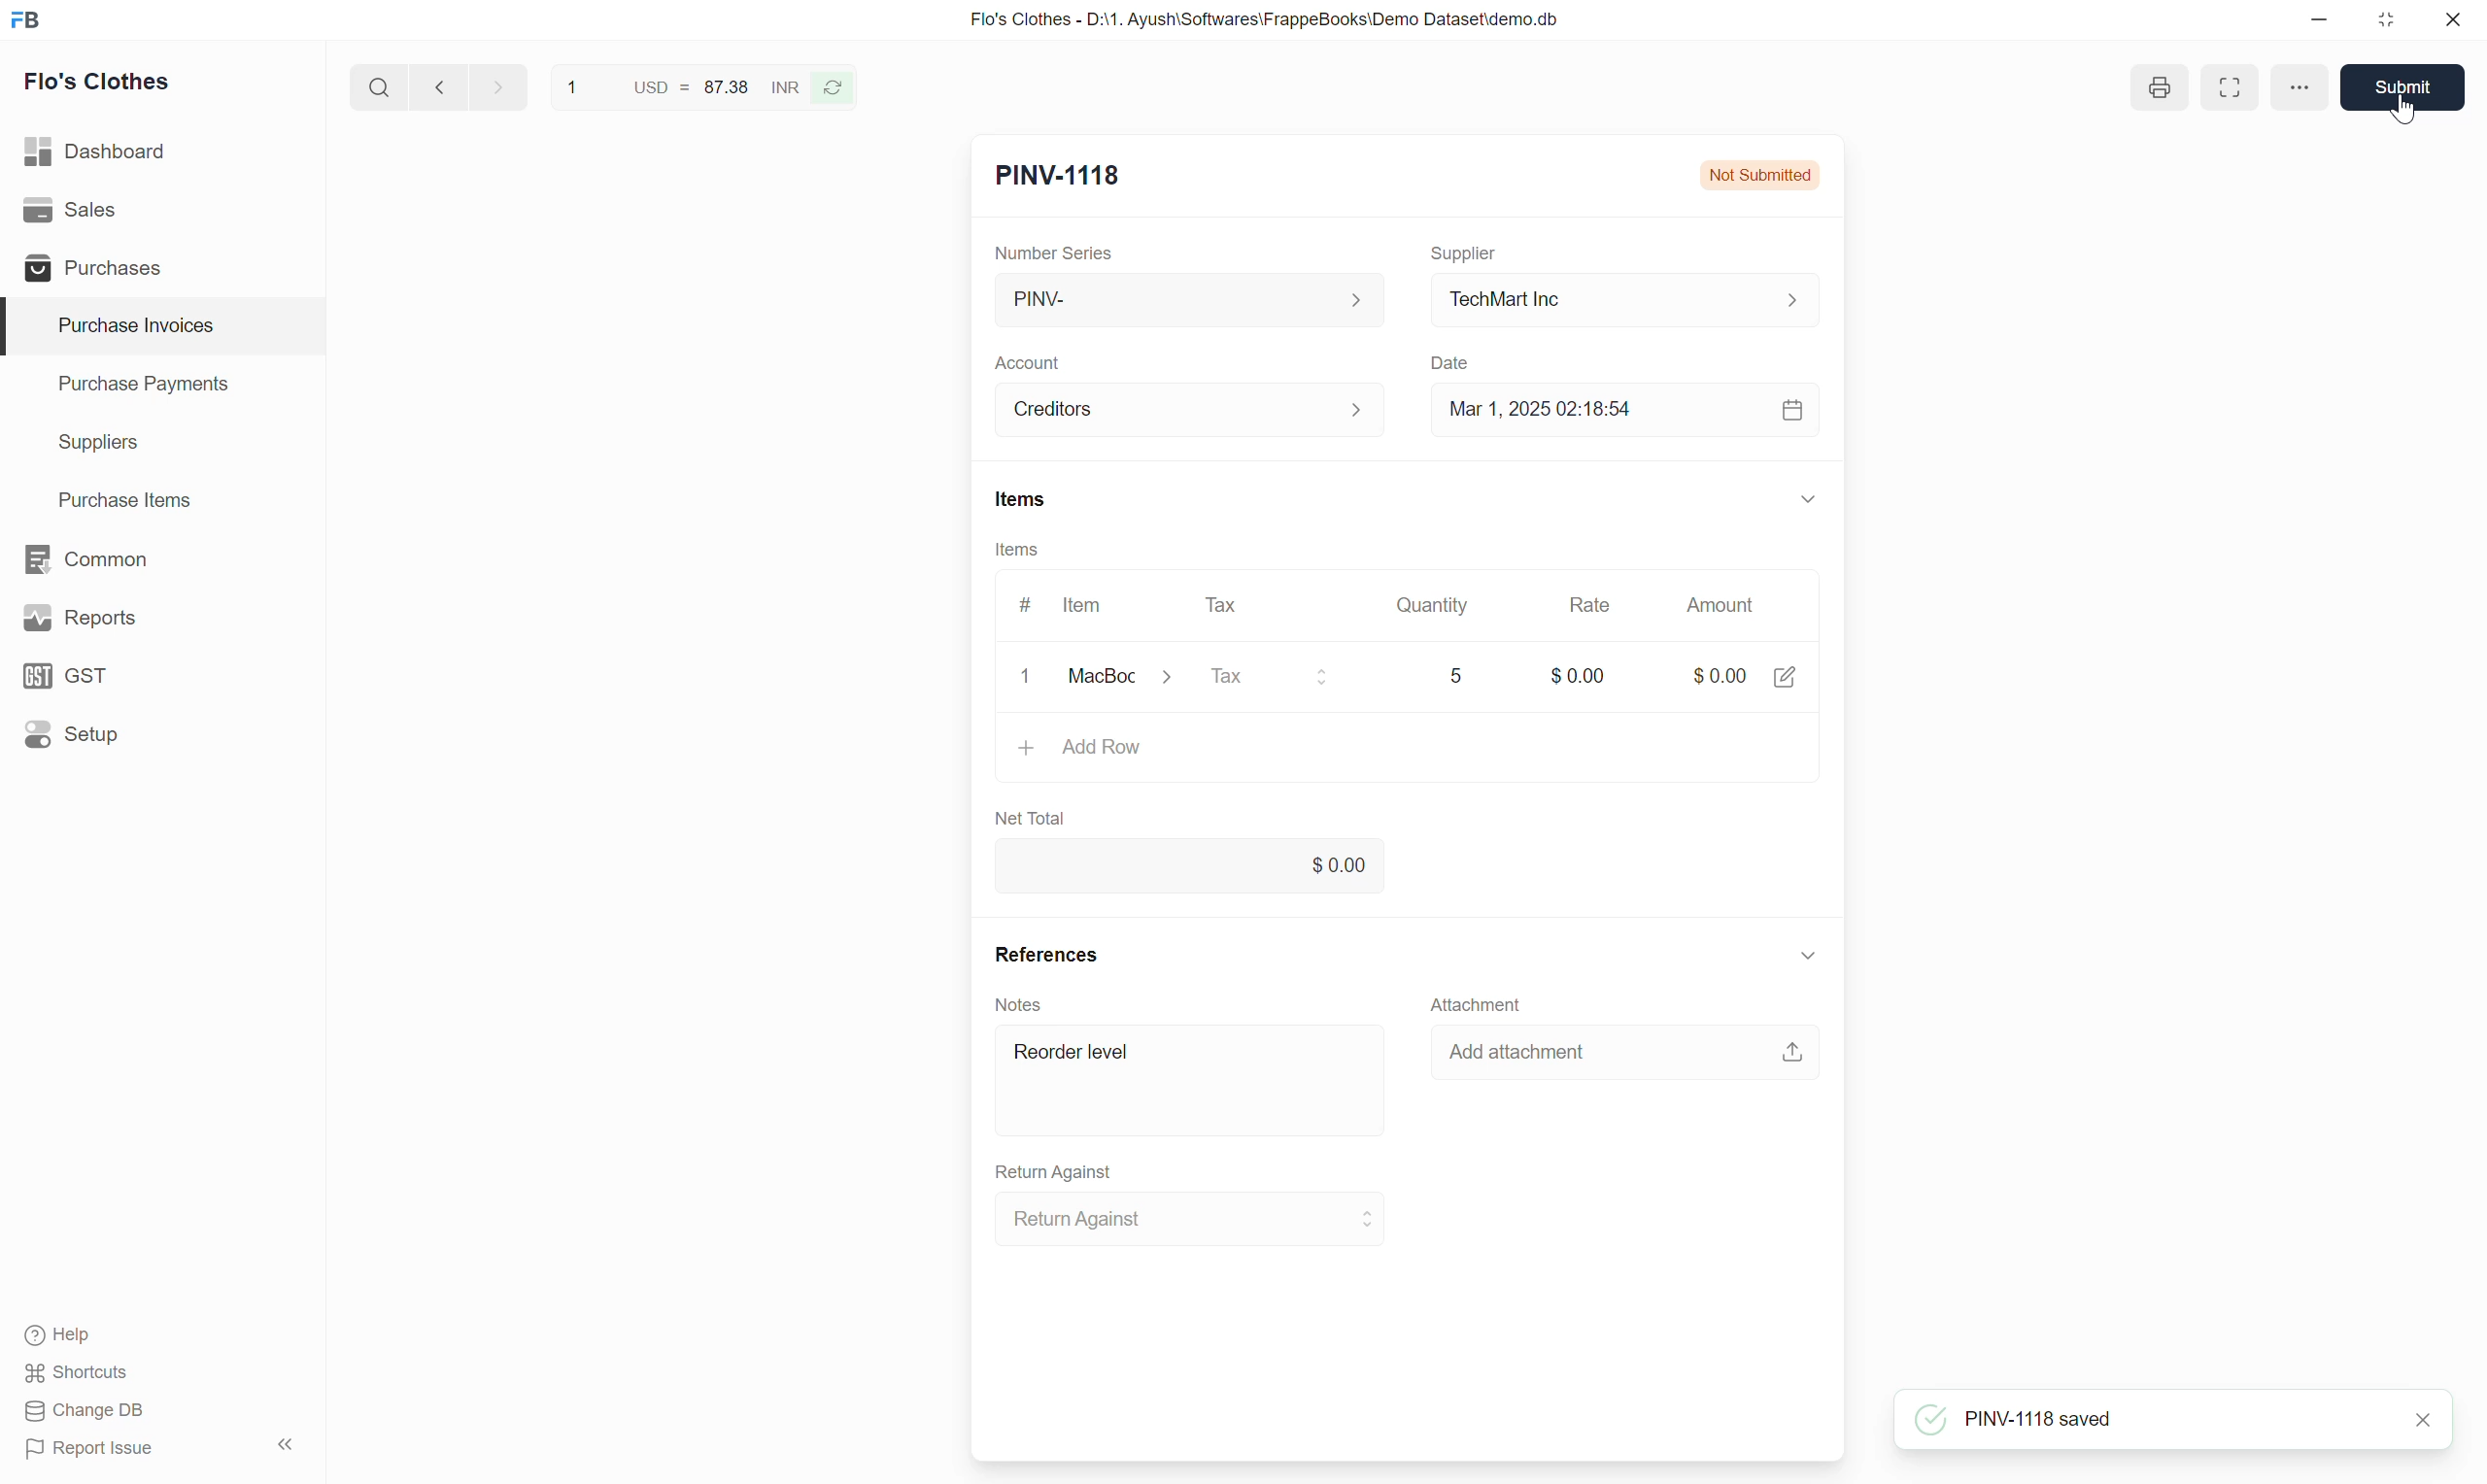 The height and width of the screenshot is (1484, 2487). What do you see at coordinates (1808, 498) in the screenshot?
I see `Collapse` at bounding box center [1808, 498].